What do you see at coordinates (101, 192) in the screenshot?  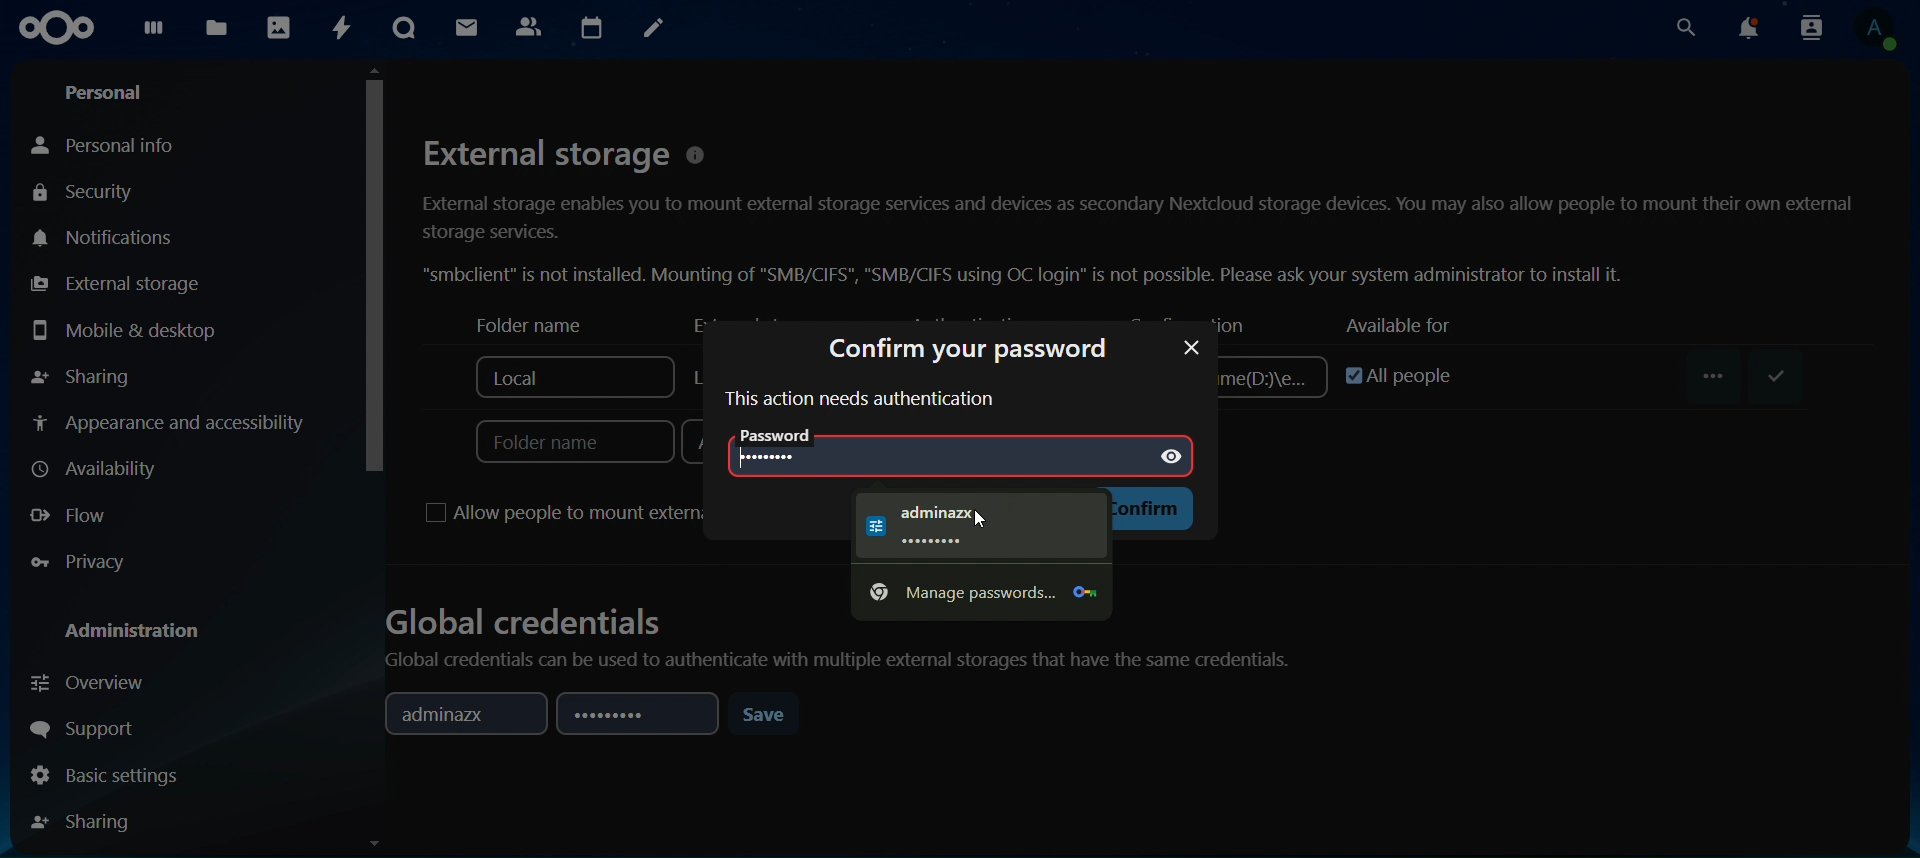 I see `security` at bounding box center [101, 192].